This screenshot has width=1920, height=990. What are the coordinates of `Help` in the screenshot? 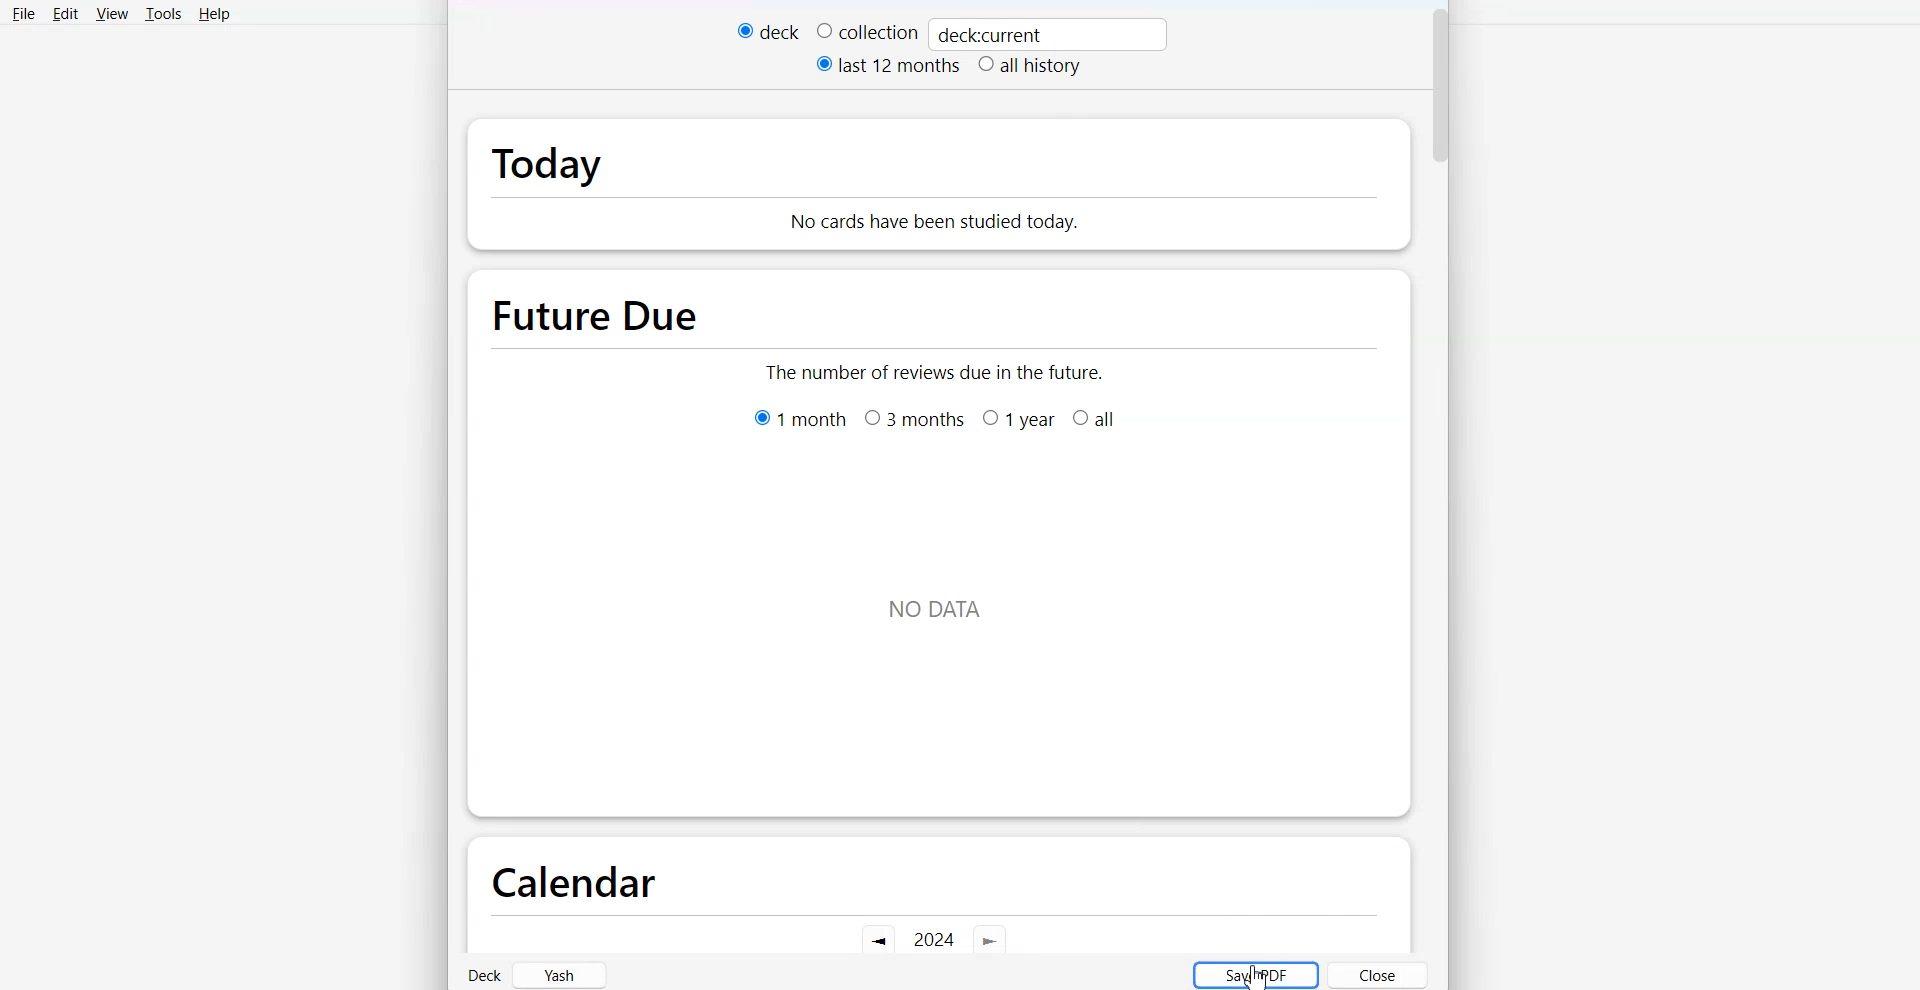 It's located at (213, 14).